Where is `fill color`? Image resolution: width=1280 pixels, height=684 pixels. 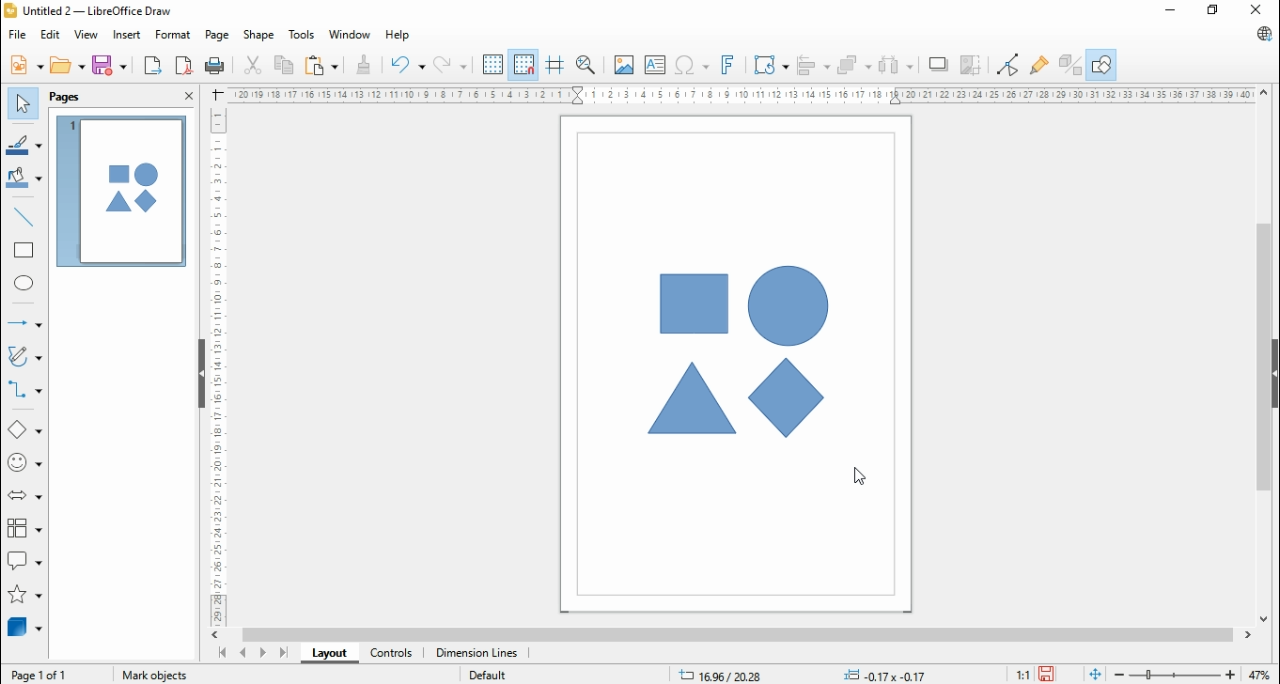
fill color is located at coordinates (24, 178).